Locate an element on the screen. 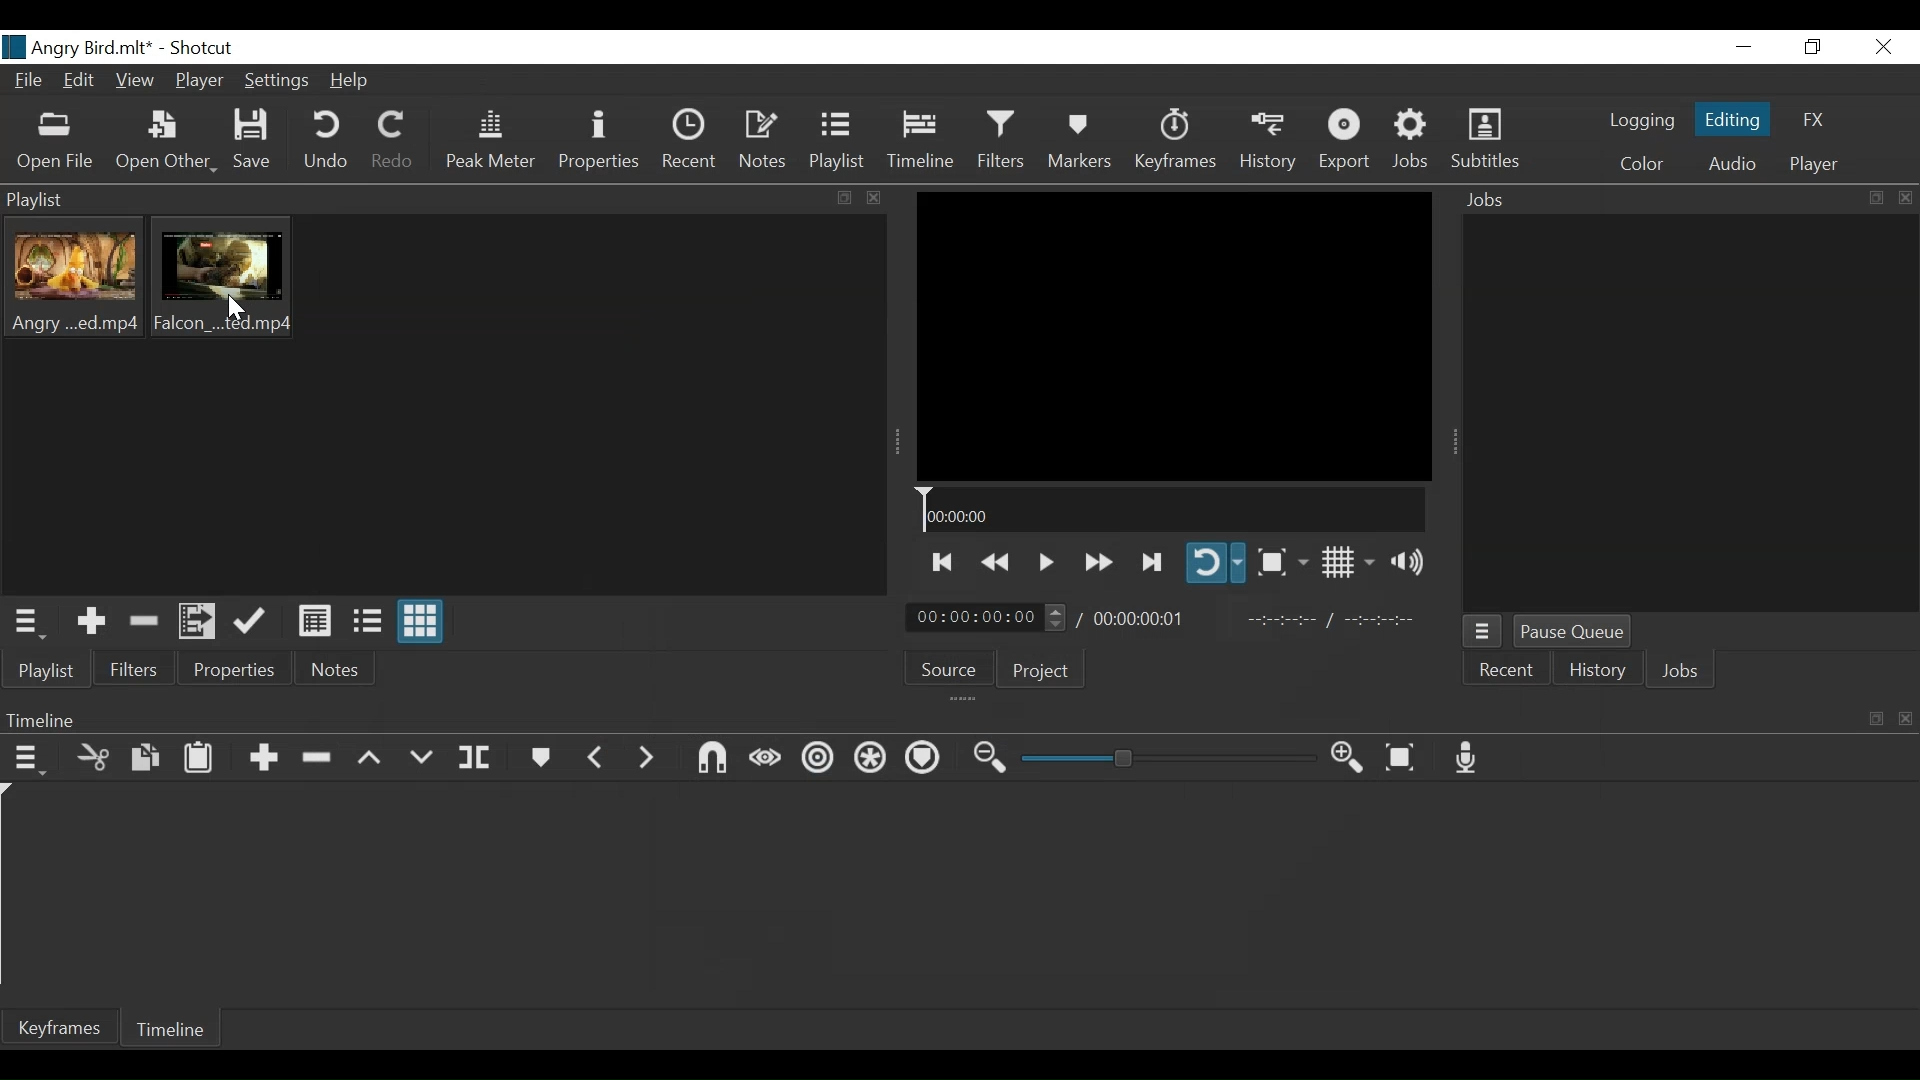 This screenshot has height=1080, width=1920. Keyframe is located at coordinates (59, 1028).